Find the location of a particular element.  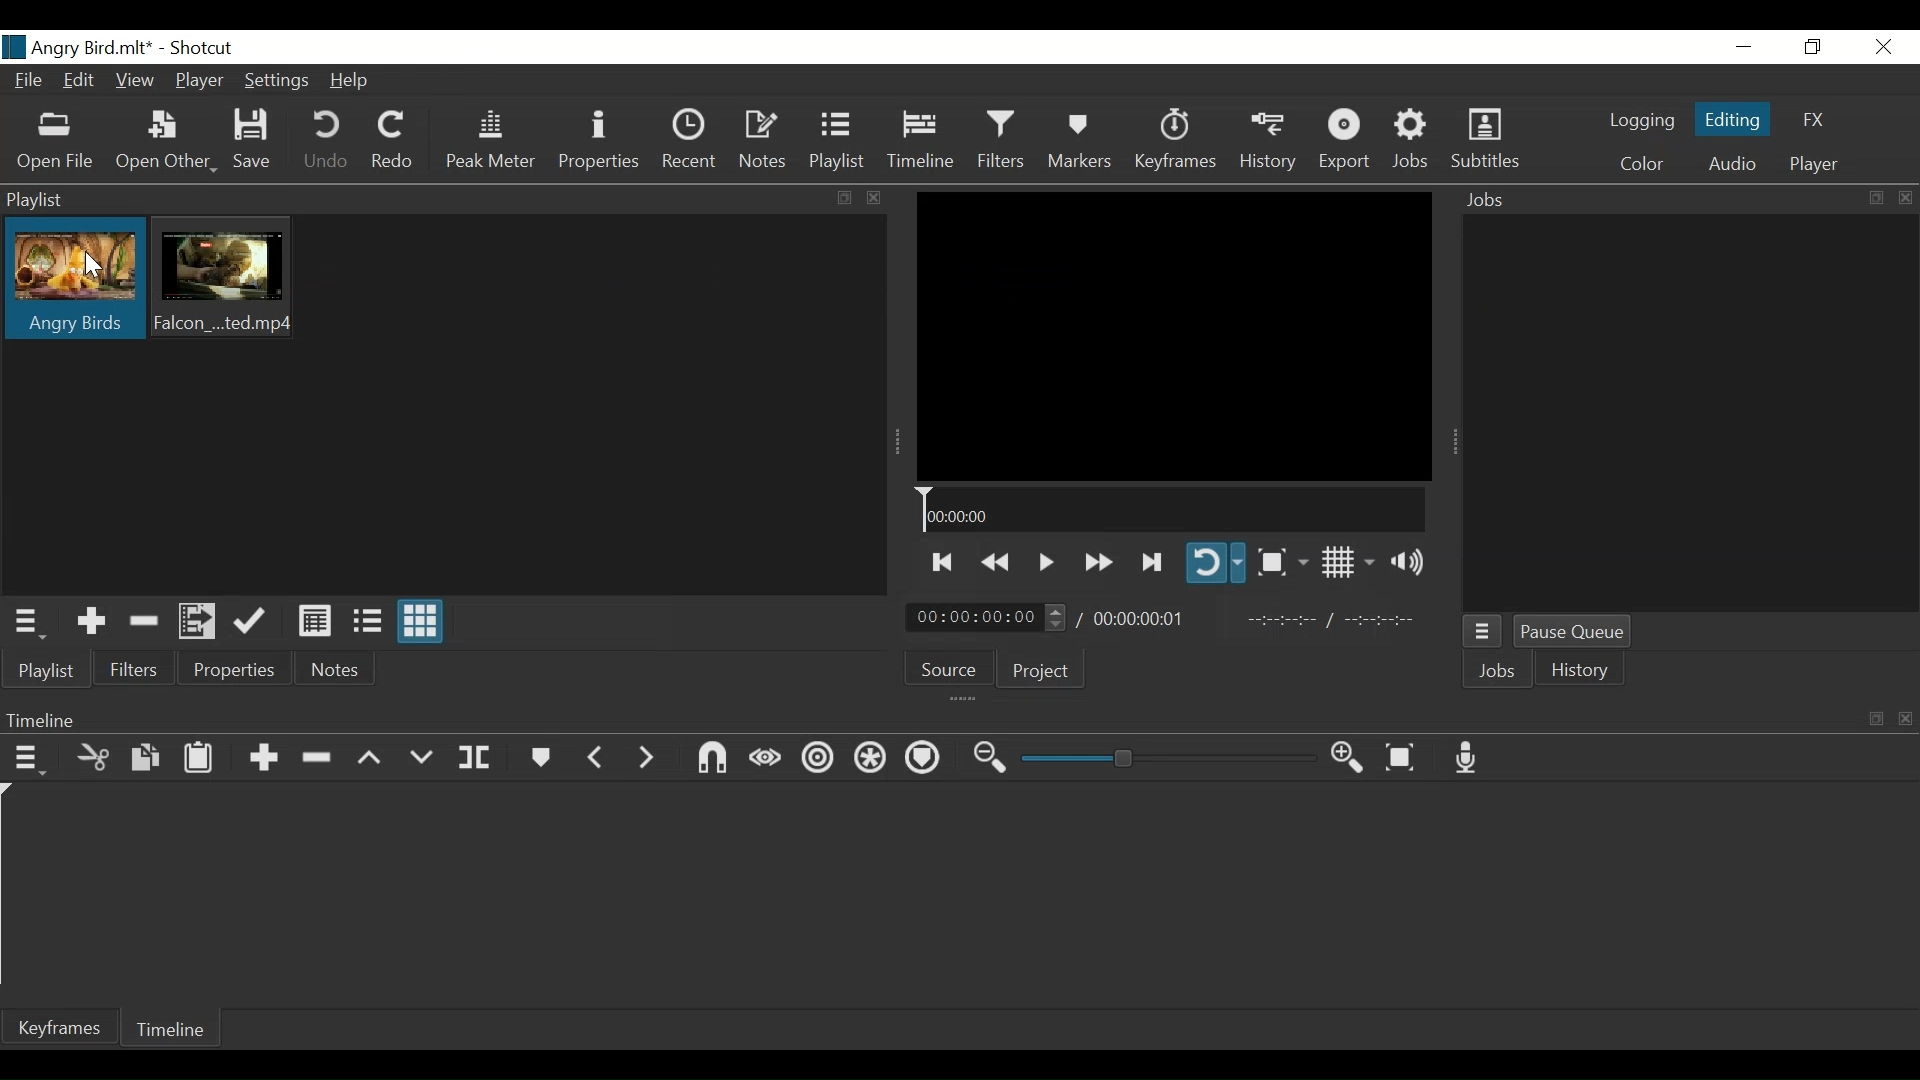

Close is located at coordinates (1883, 48).